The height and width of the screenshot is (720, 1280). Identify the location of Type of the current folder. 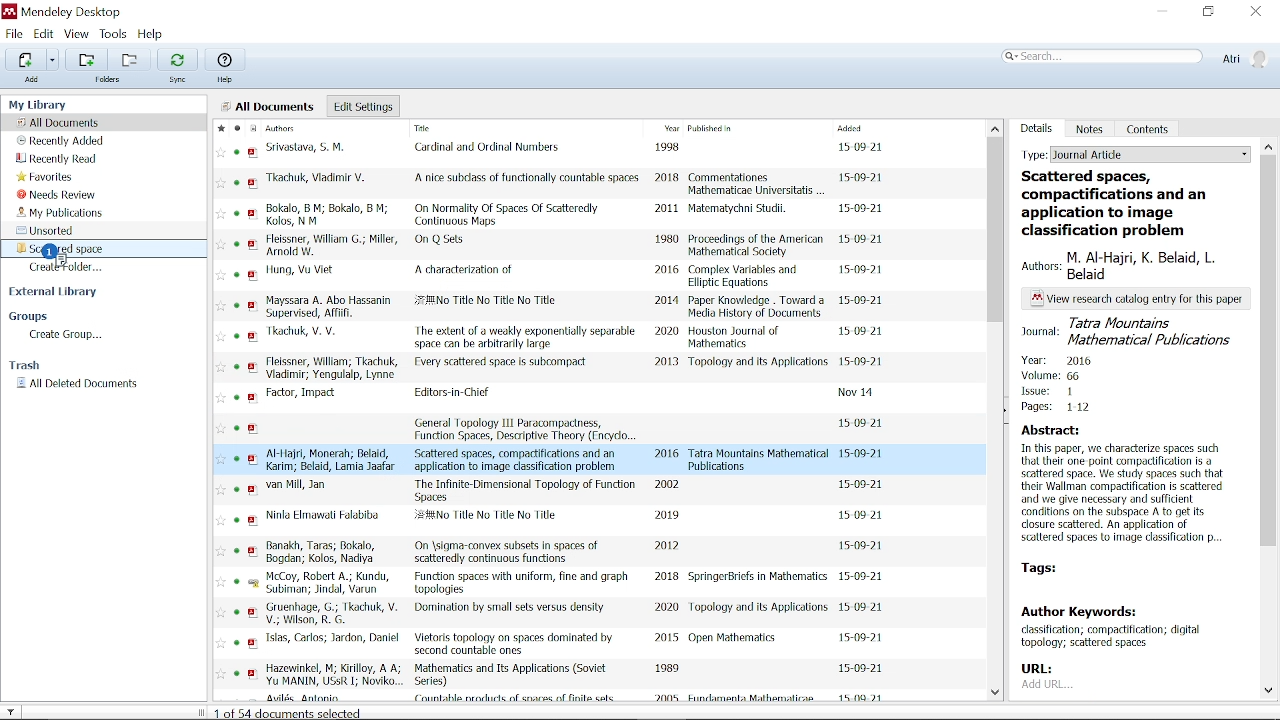
(1135, 153).